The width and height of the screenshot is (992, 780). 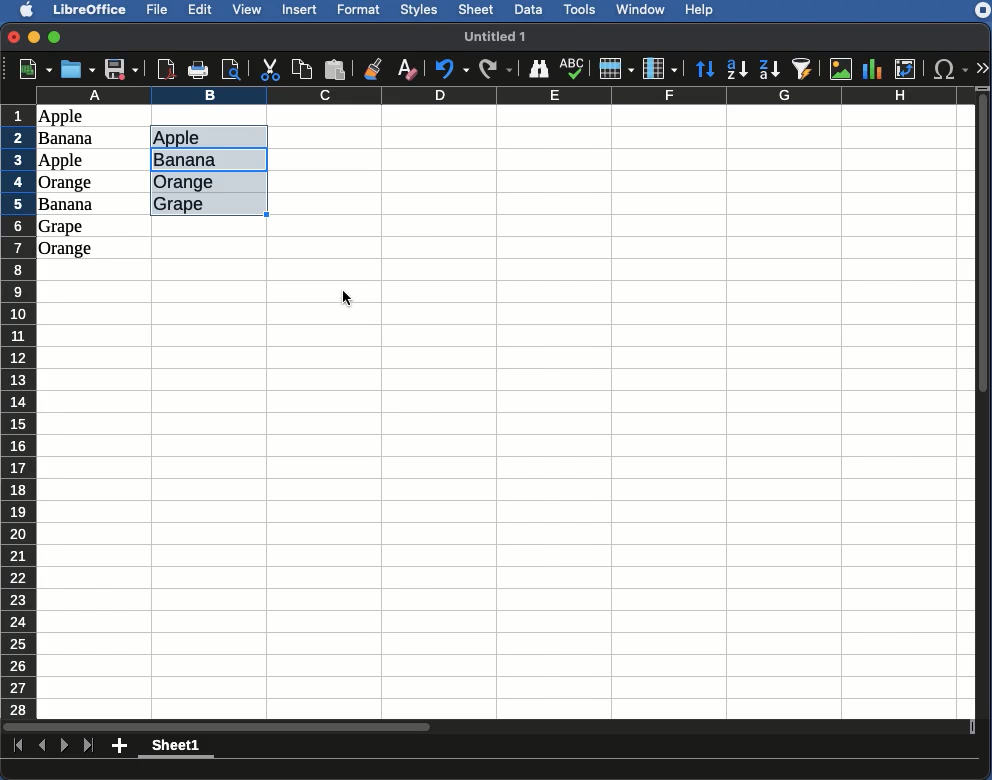 I want to click on UNIQUE values listed - grape, so click(x=209, y=204).